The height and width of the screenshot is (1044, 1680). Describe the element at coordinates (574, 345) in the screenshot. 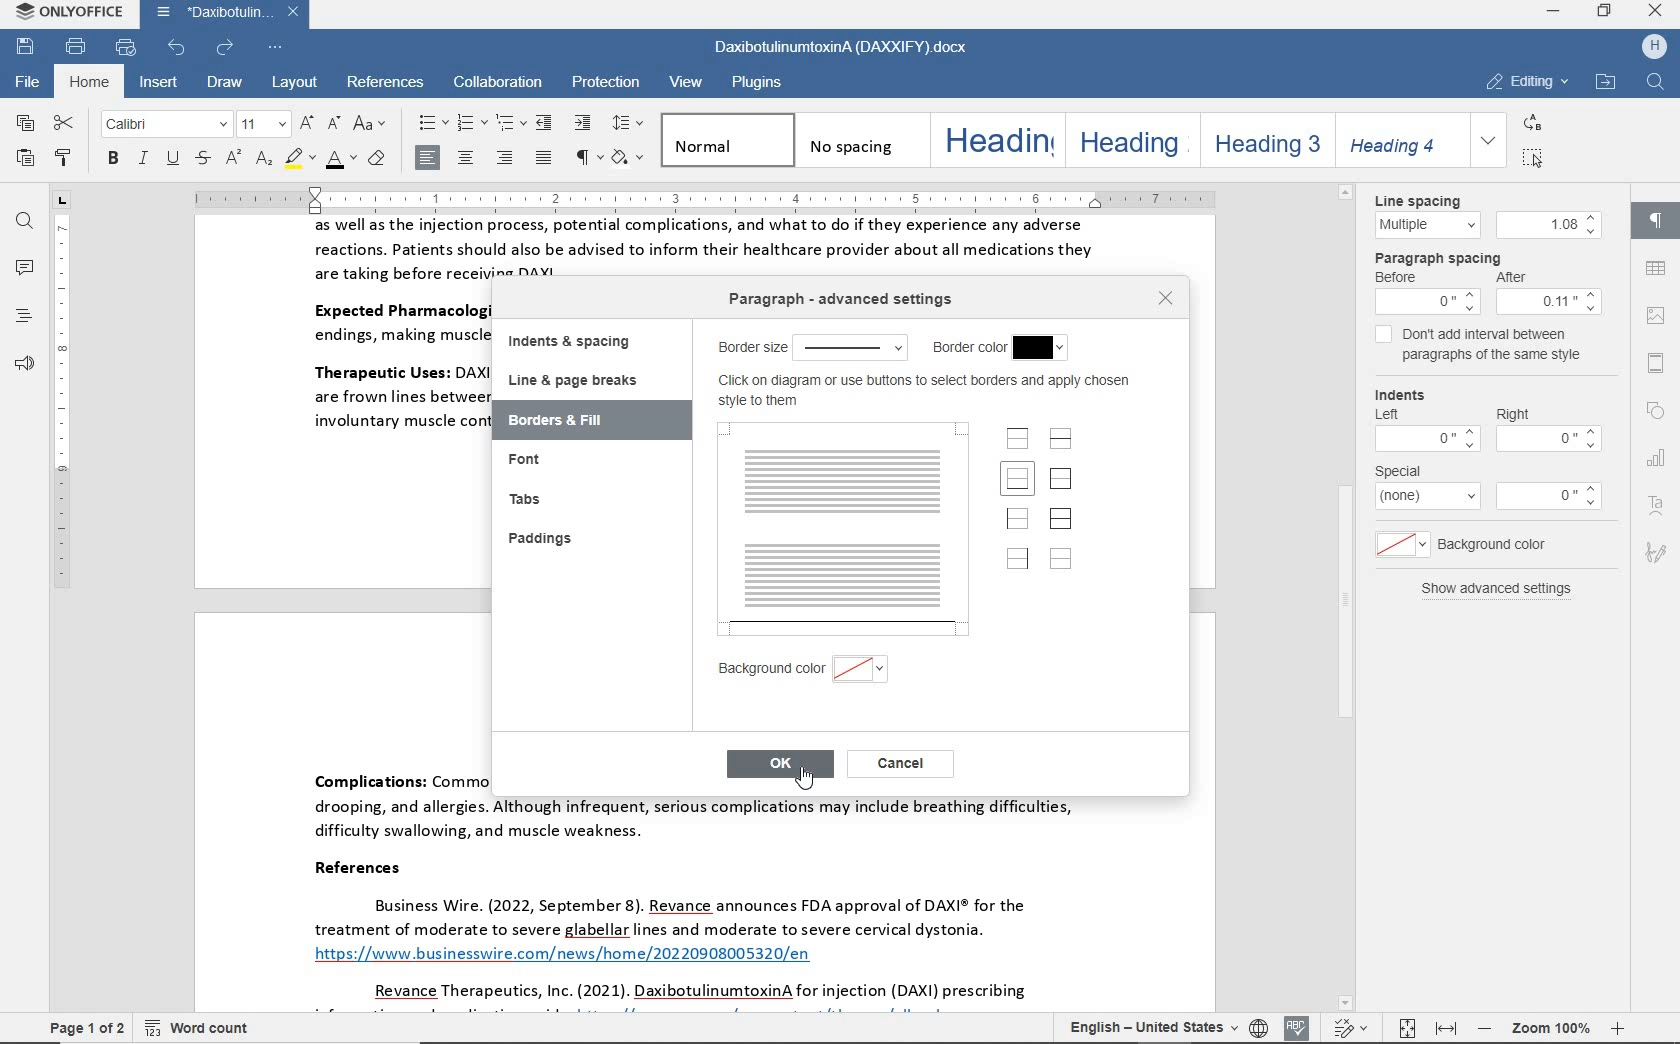

I see `indents & spacing` at that location.